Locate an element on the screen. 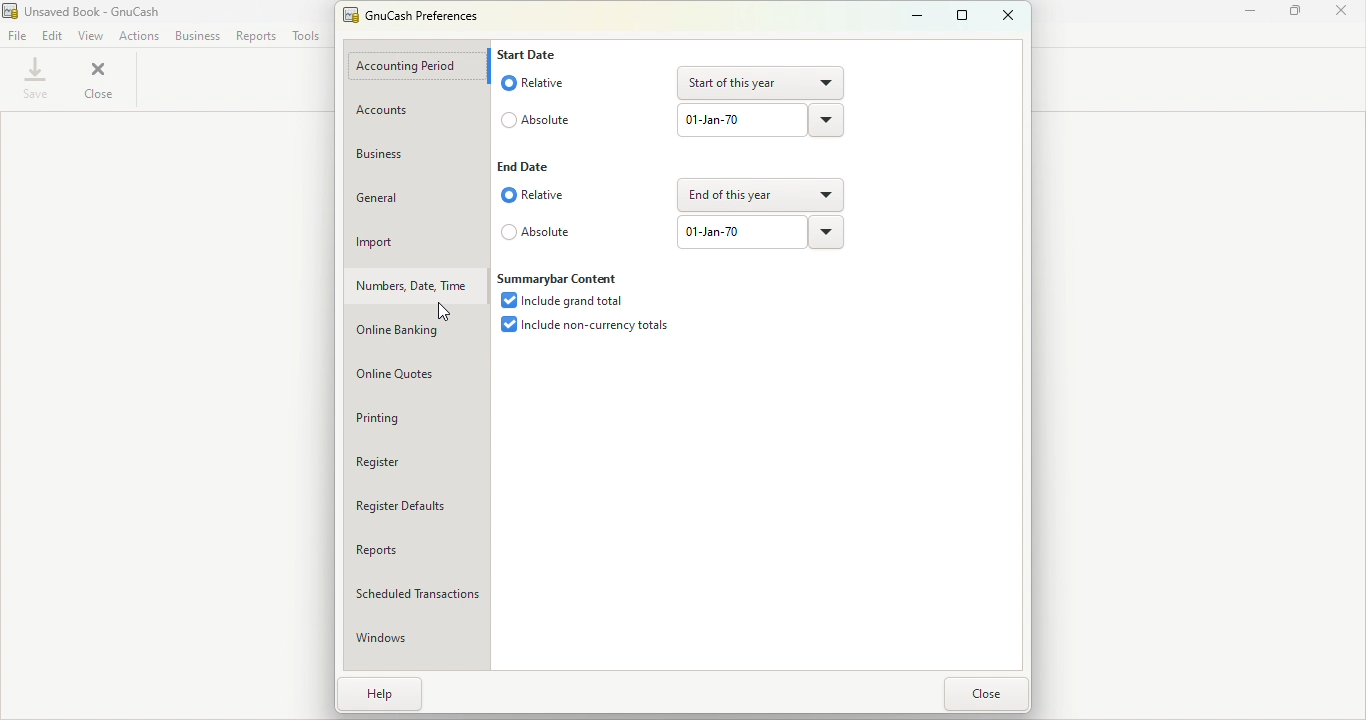 The image size is (1366, 720). Save is located at coordinates (34, 78).